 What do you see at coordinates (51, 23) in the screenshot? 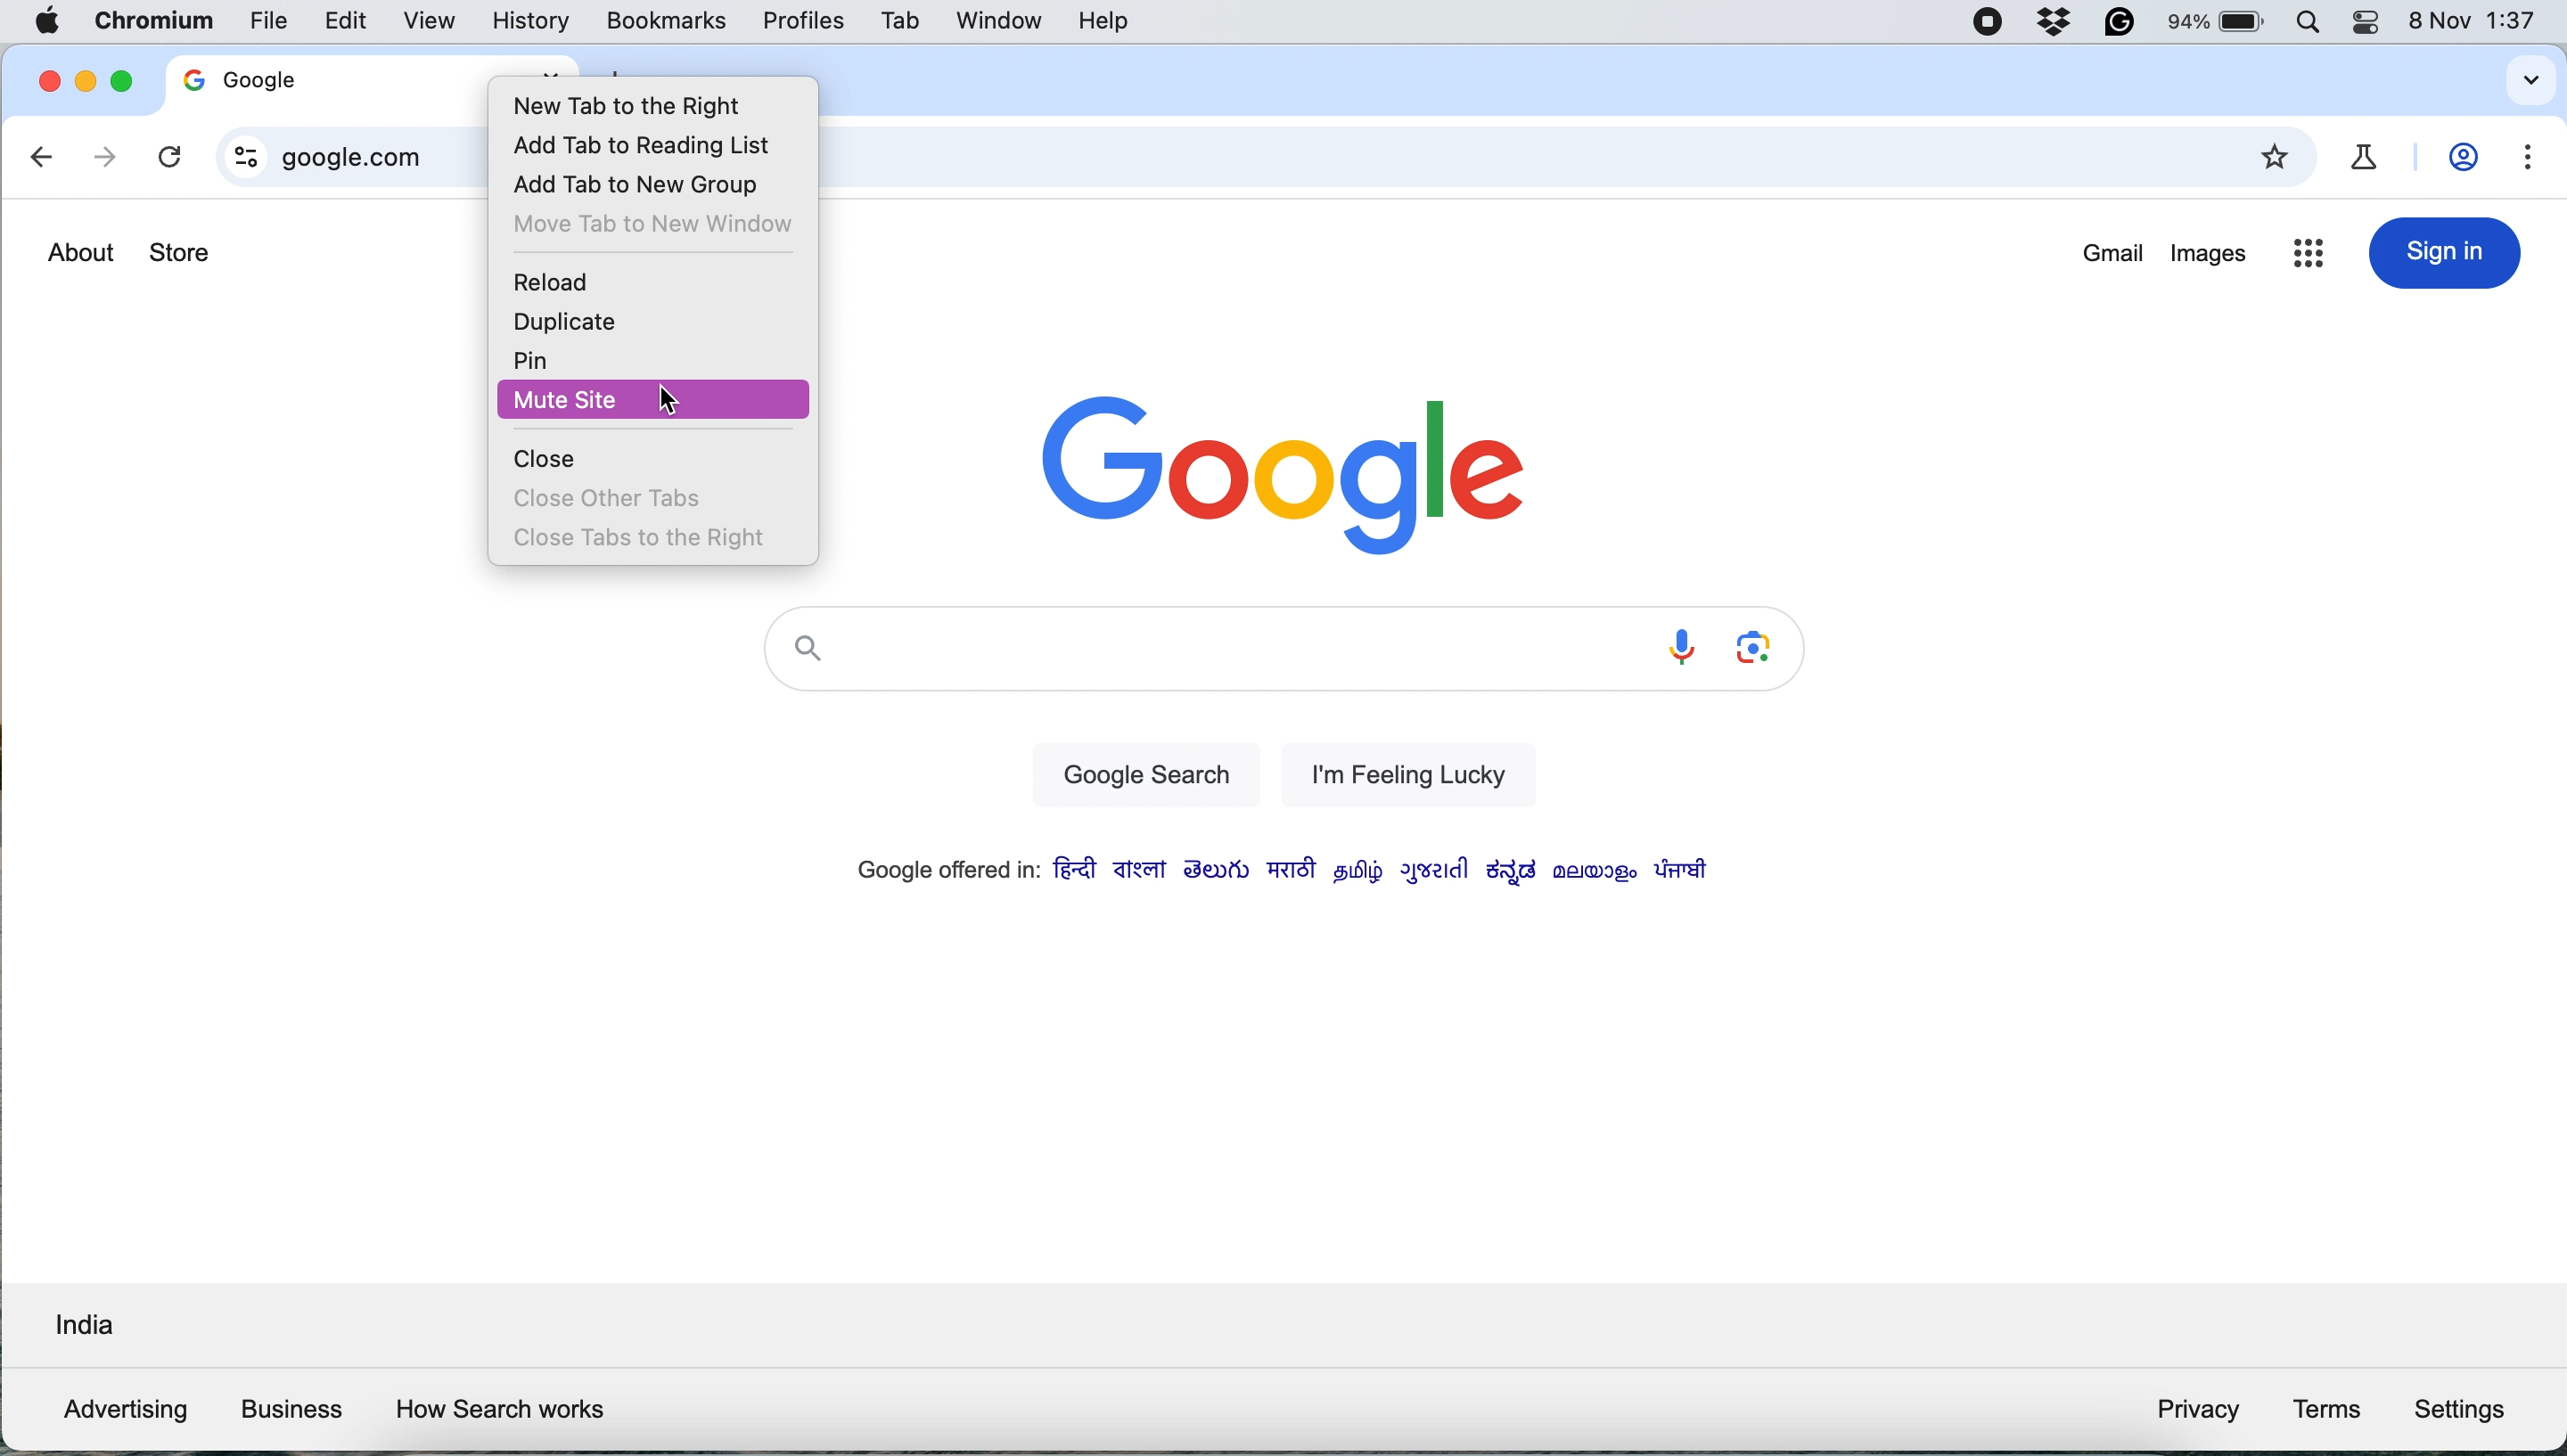
I see `system logo` at bounding box center [51, 23].